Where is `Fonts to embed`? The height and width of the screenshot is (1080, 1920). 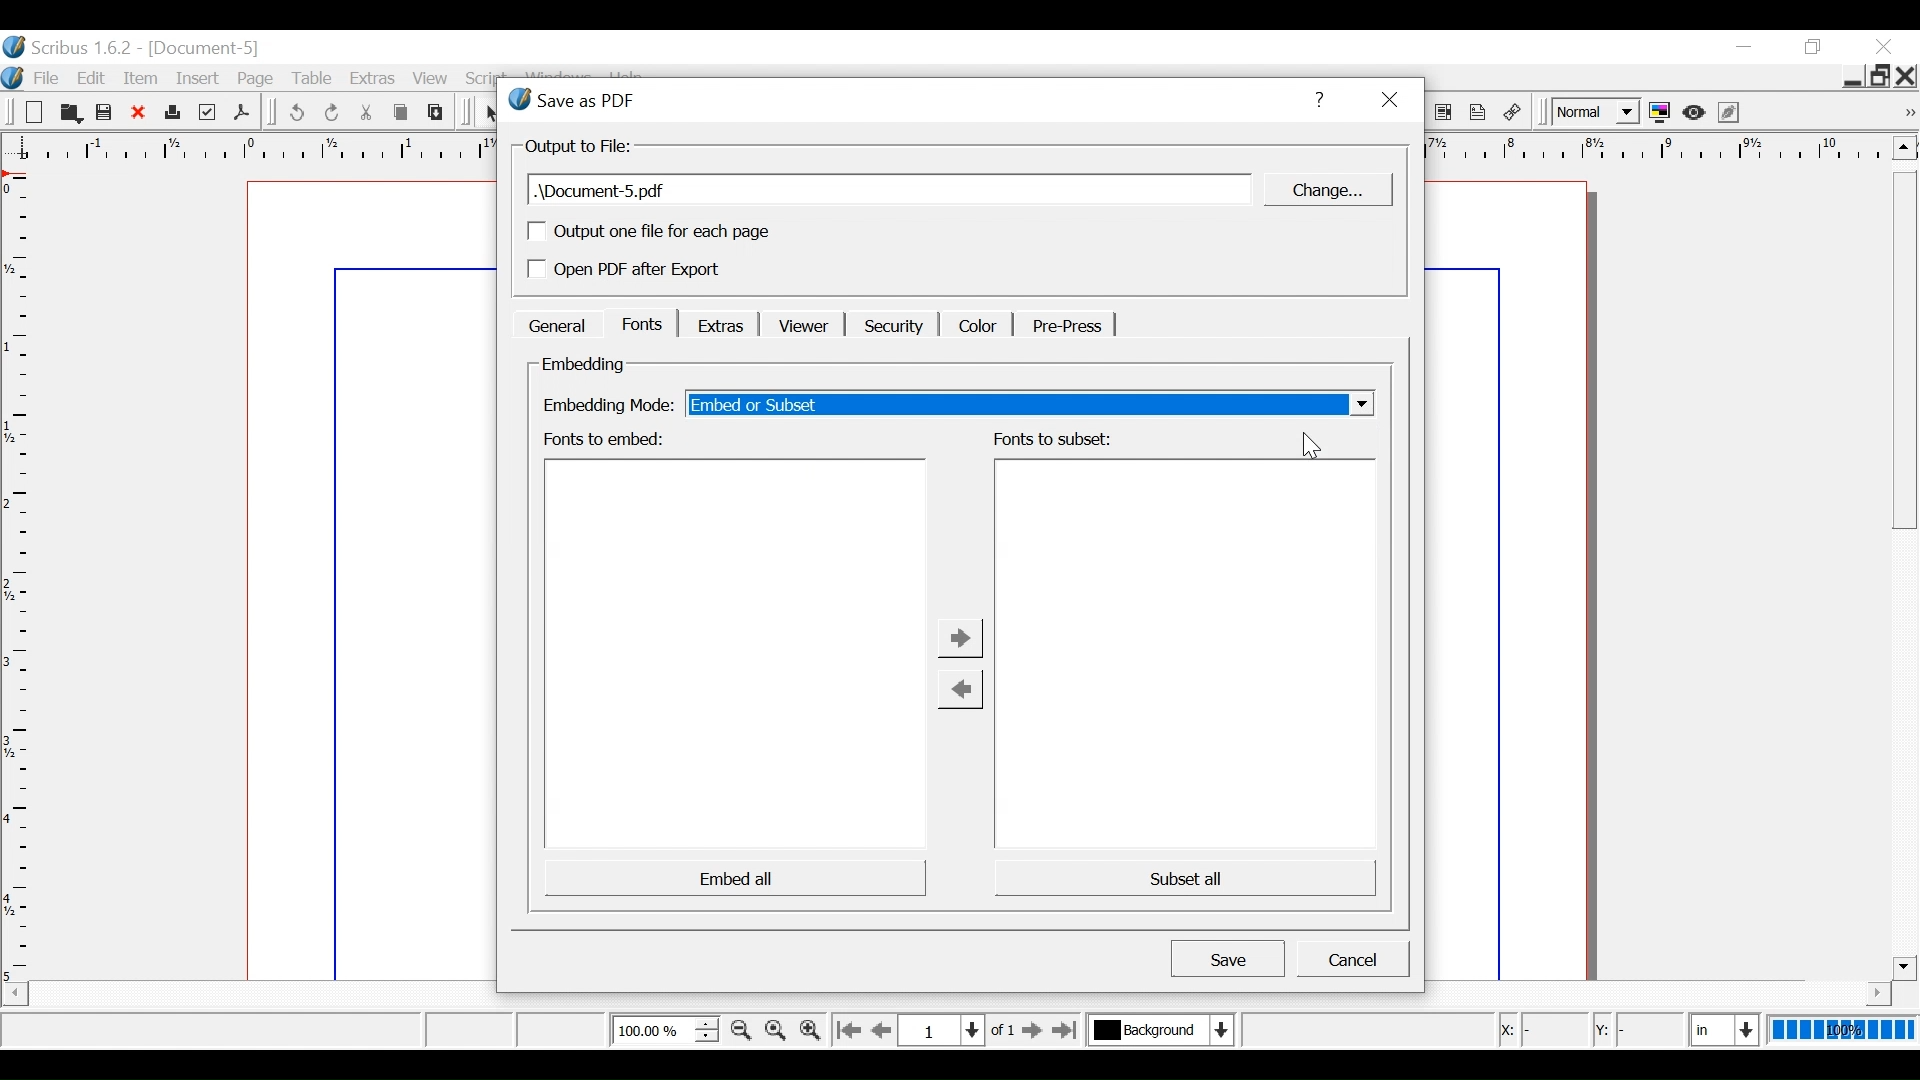
Fonts to embed is located at coordinates (607, 440).